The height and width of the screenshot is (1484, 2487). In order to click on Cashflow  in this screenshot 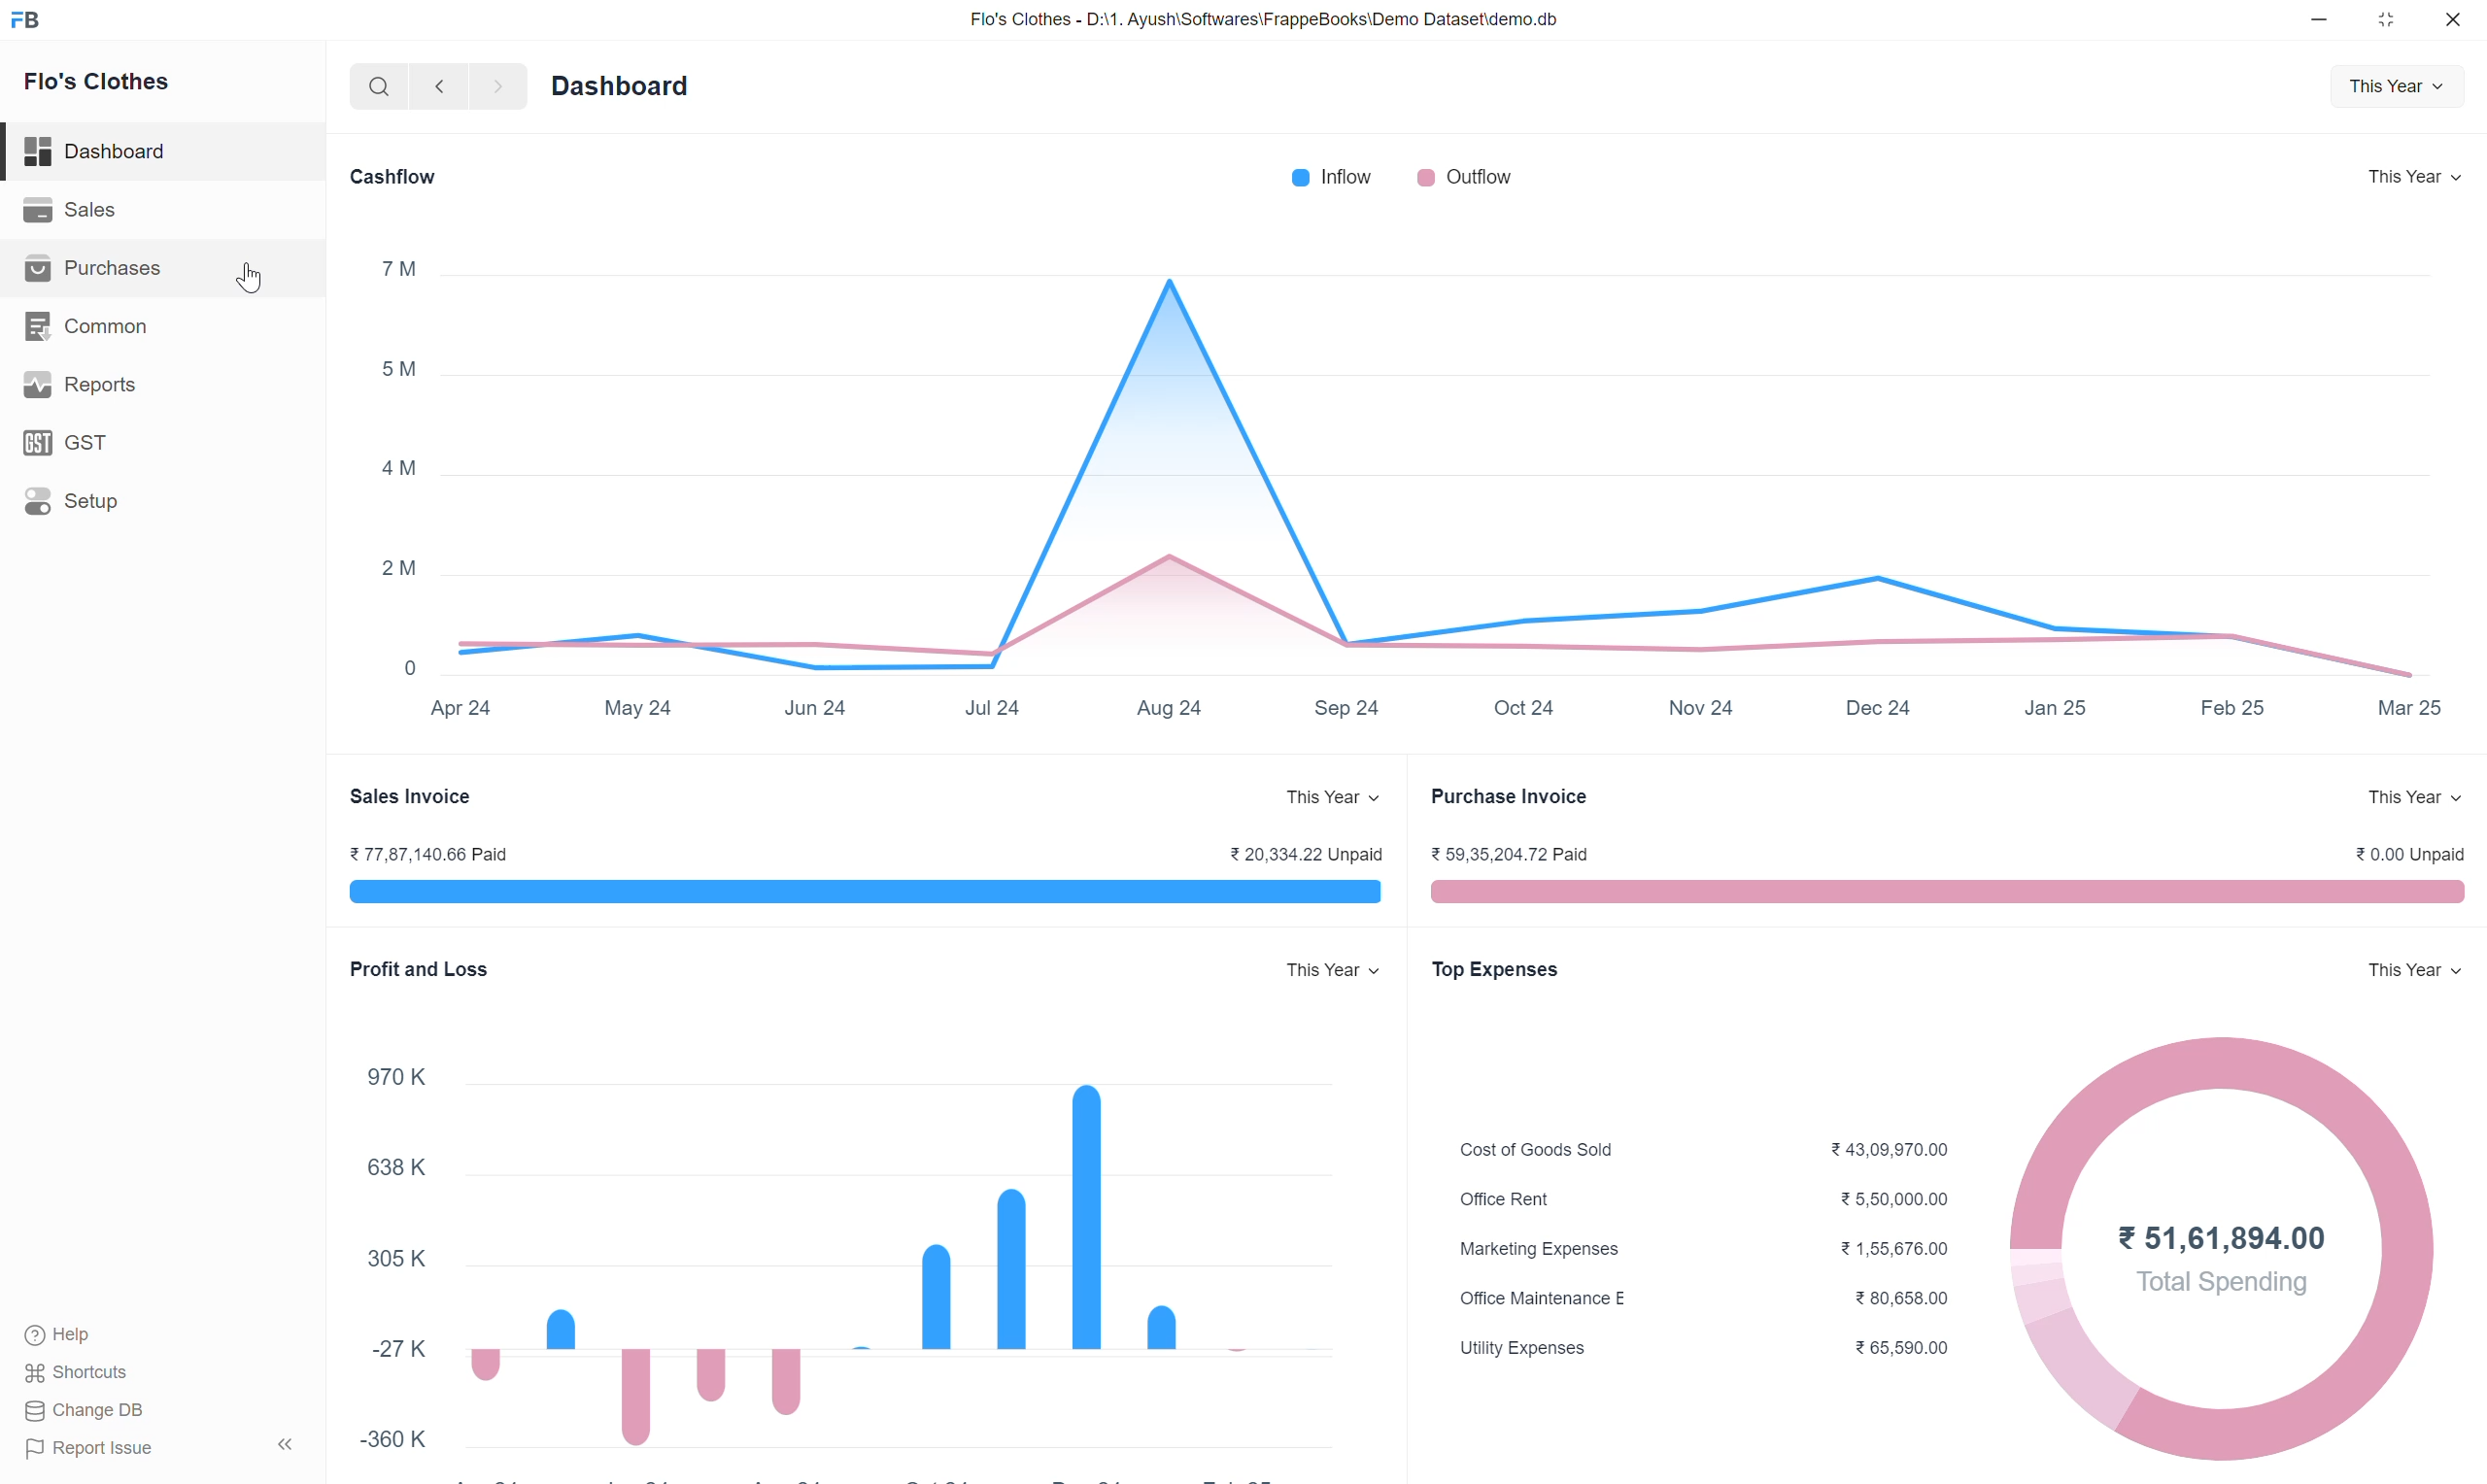, I will do `click(392, 178)`.